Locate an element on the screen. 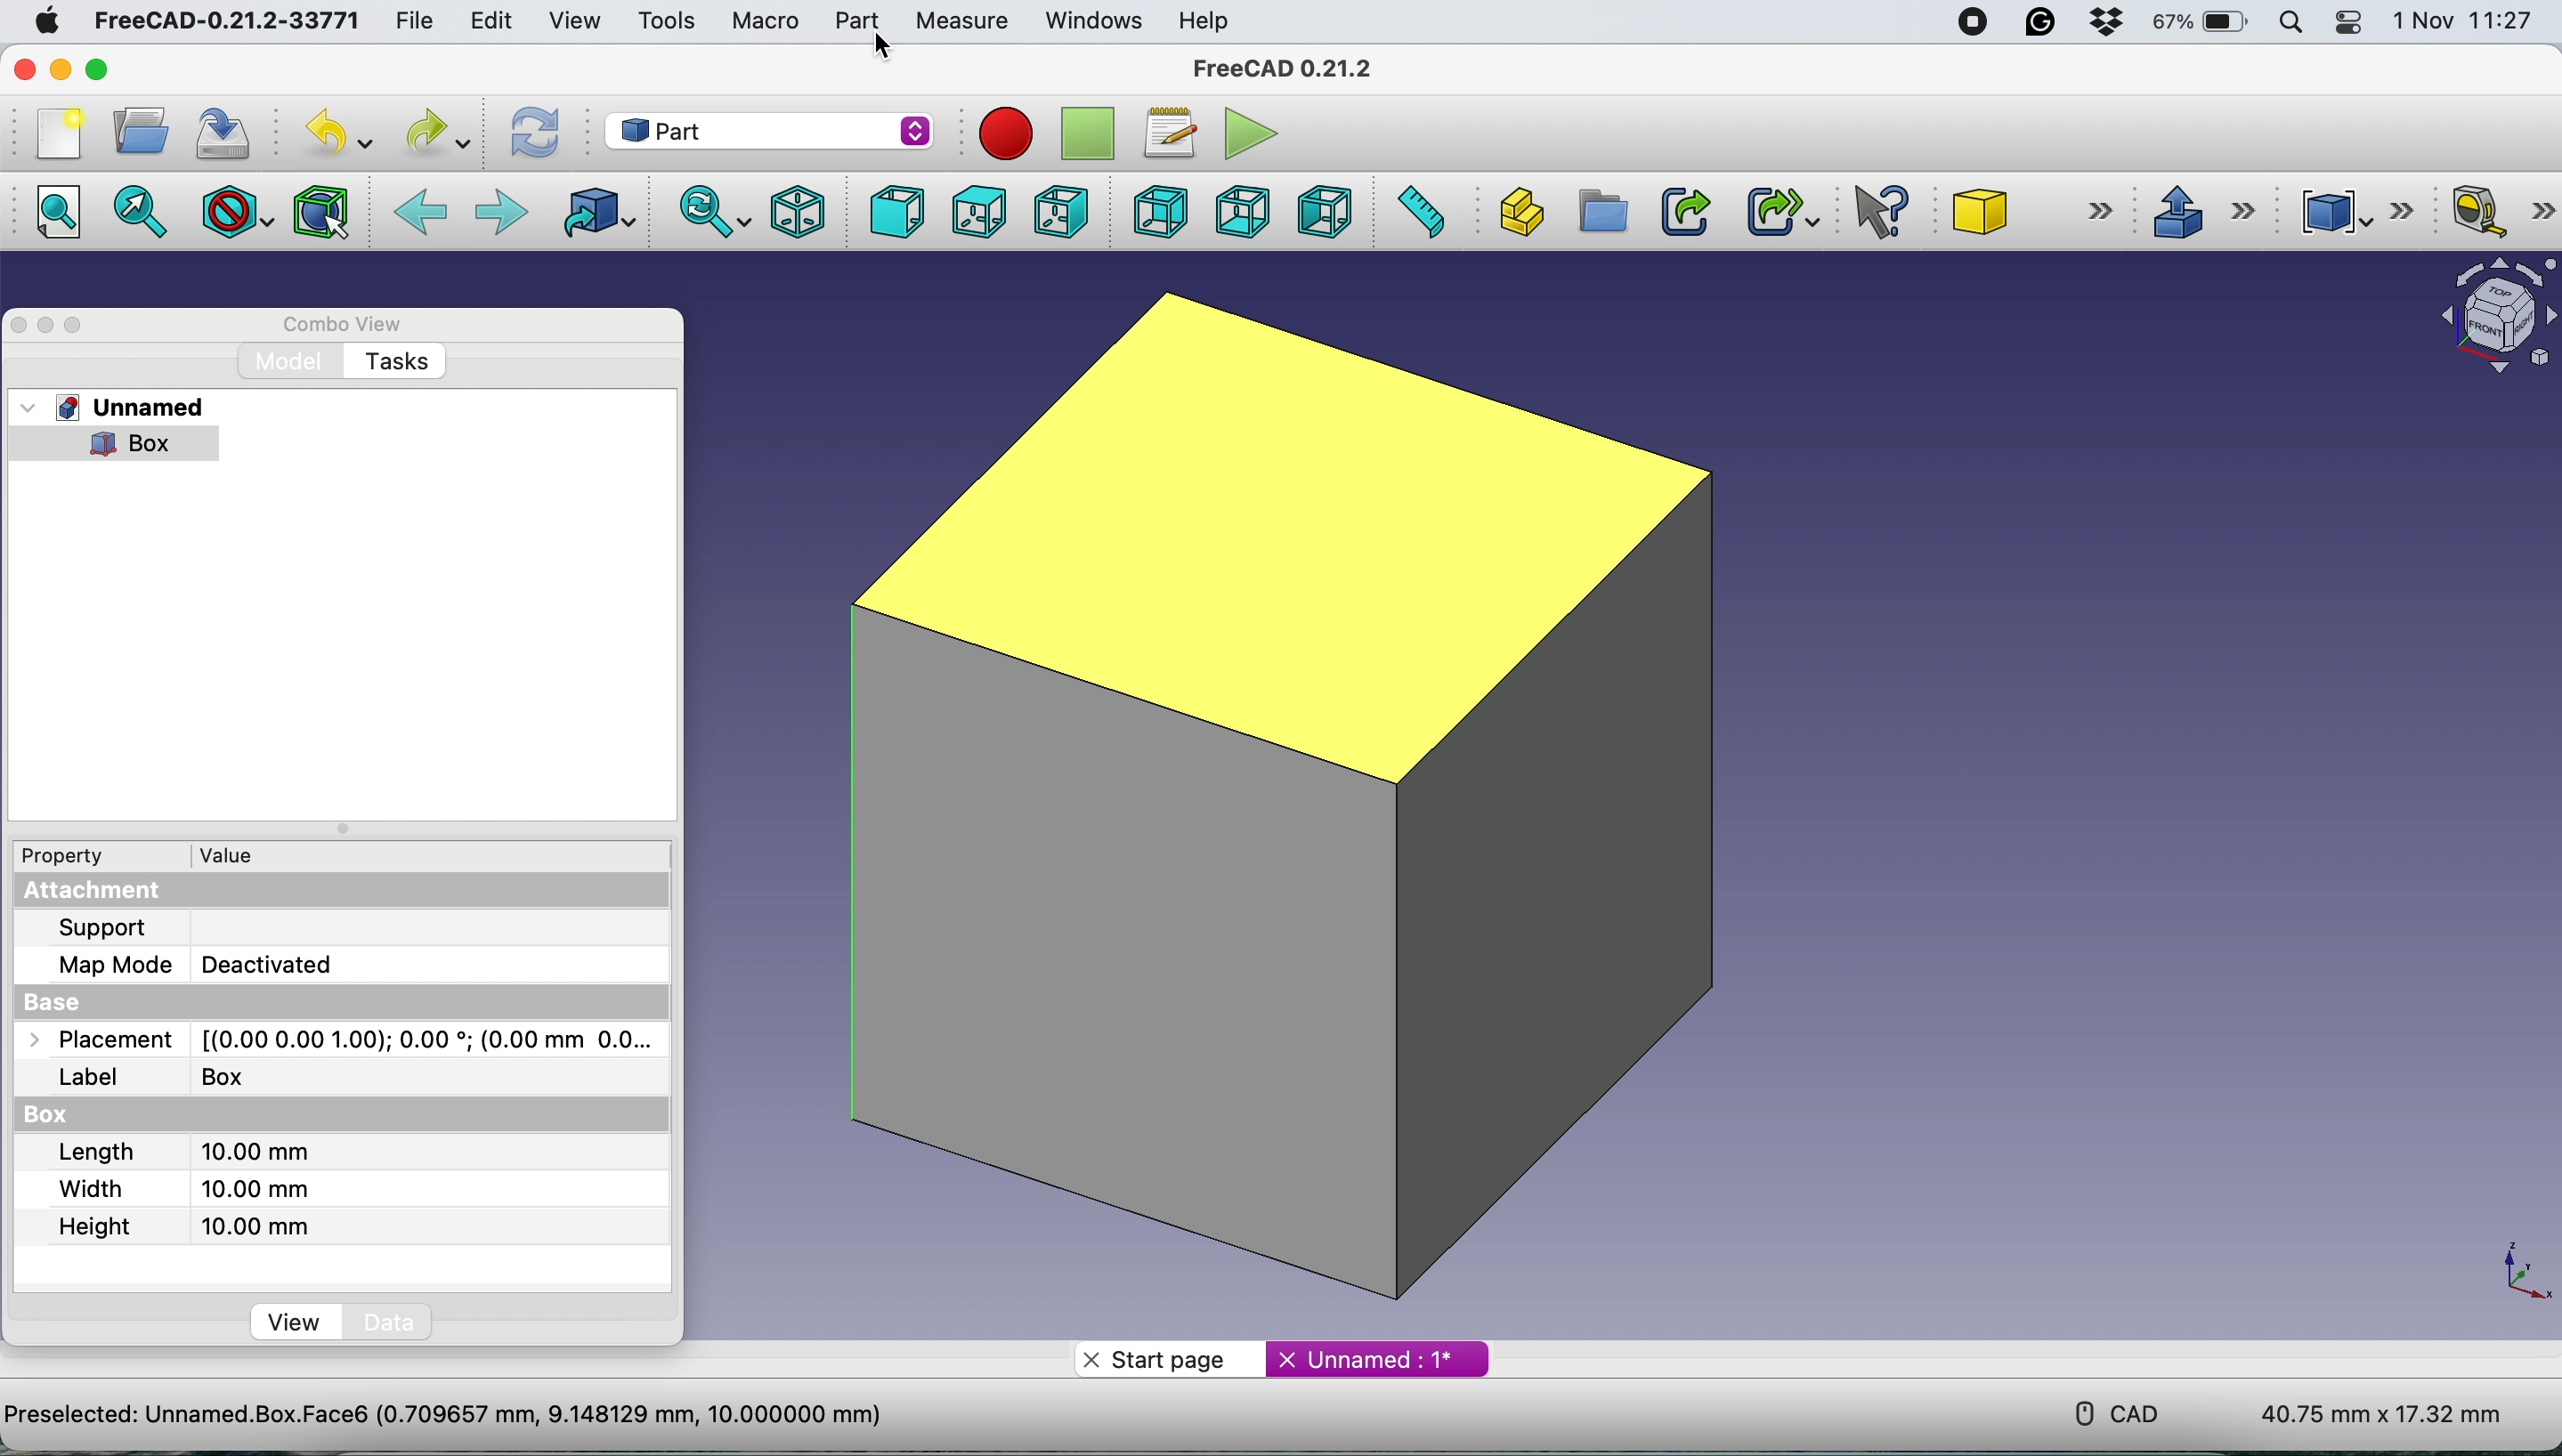 The image size is (2562, 1456). isometric is located at coordinates (793, 213).